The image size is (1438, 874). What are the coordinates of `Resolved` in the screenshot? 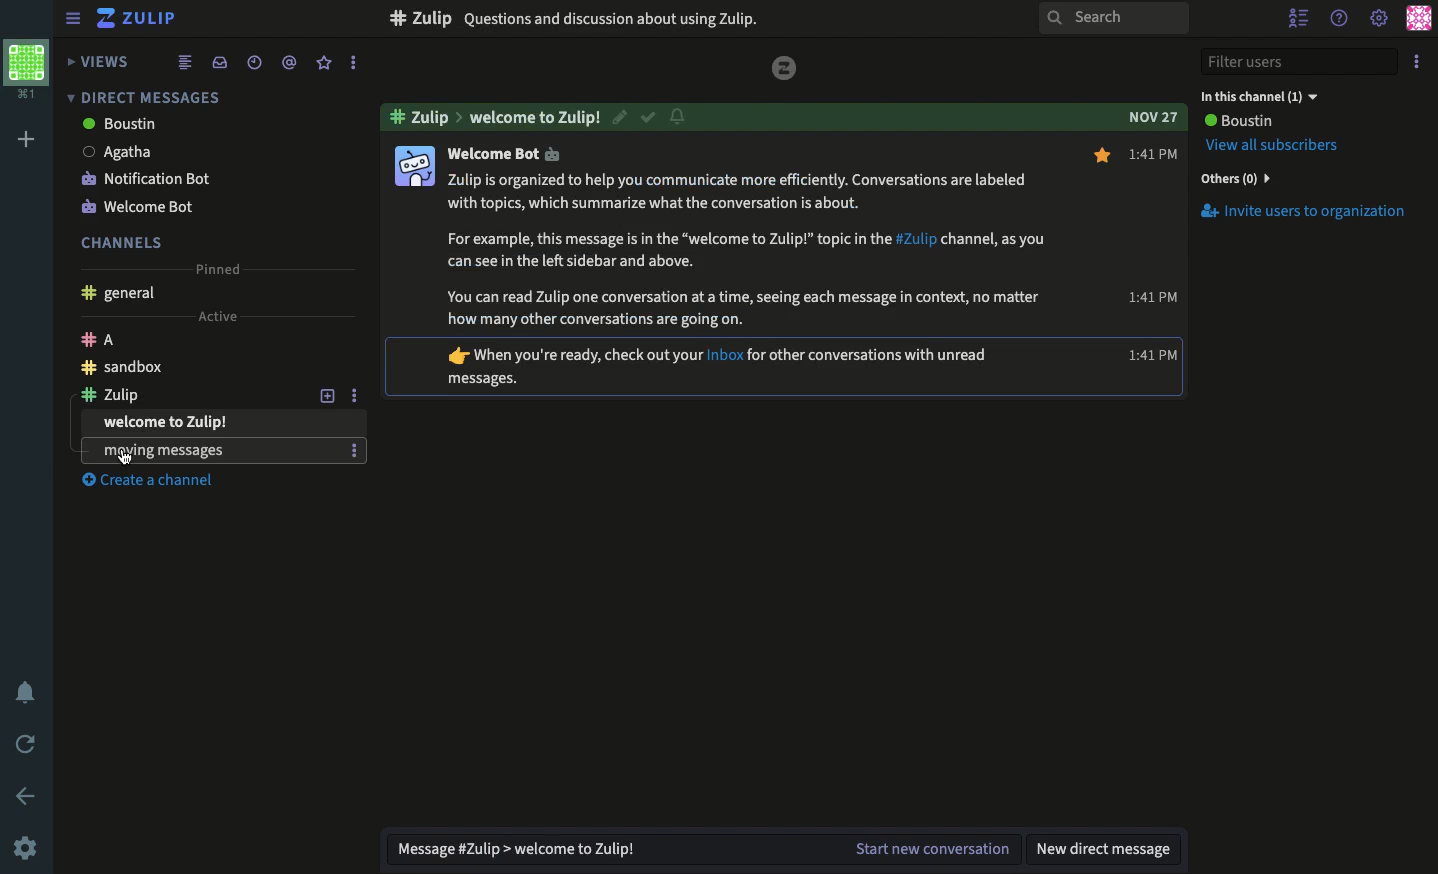 It's located at (647, 116).